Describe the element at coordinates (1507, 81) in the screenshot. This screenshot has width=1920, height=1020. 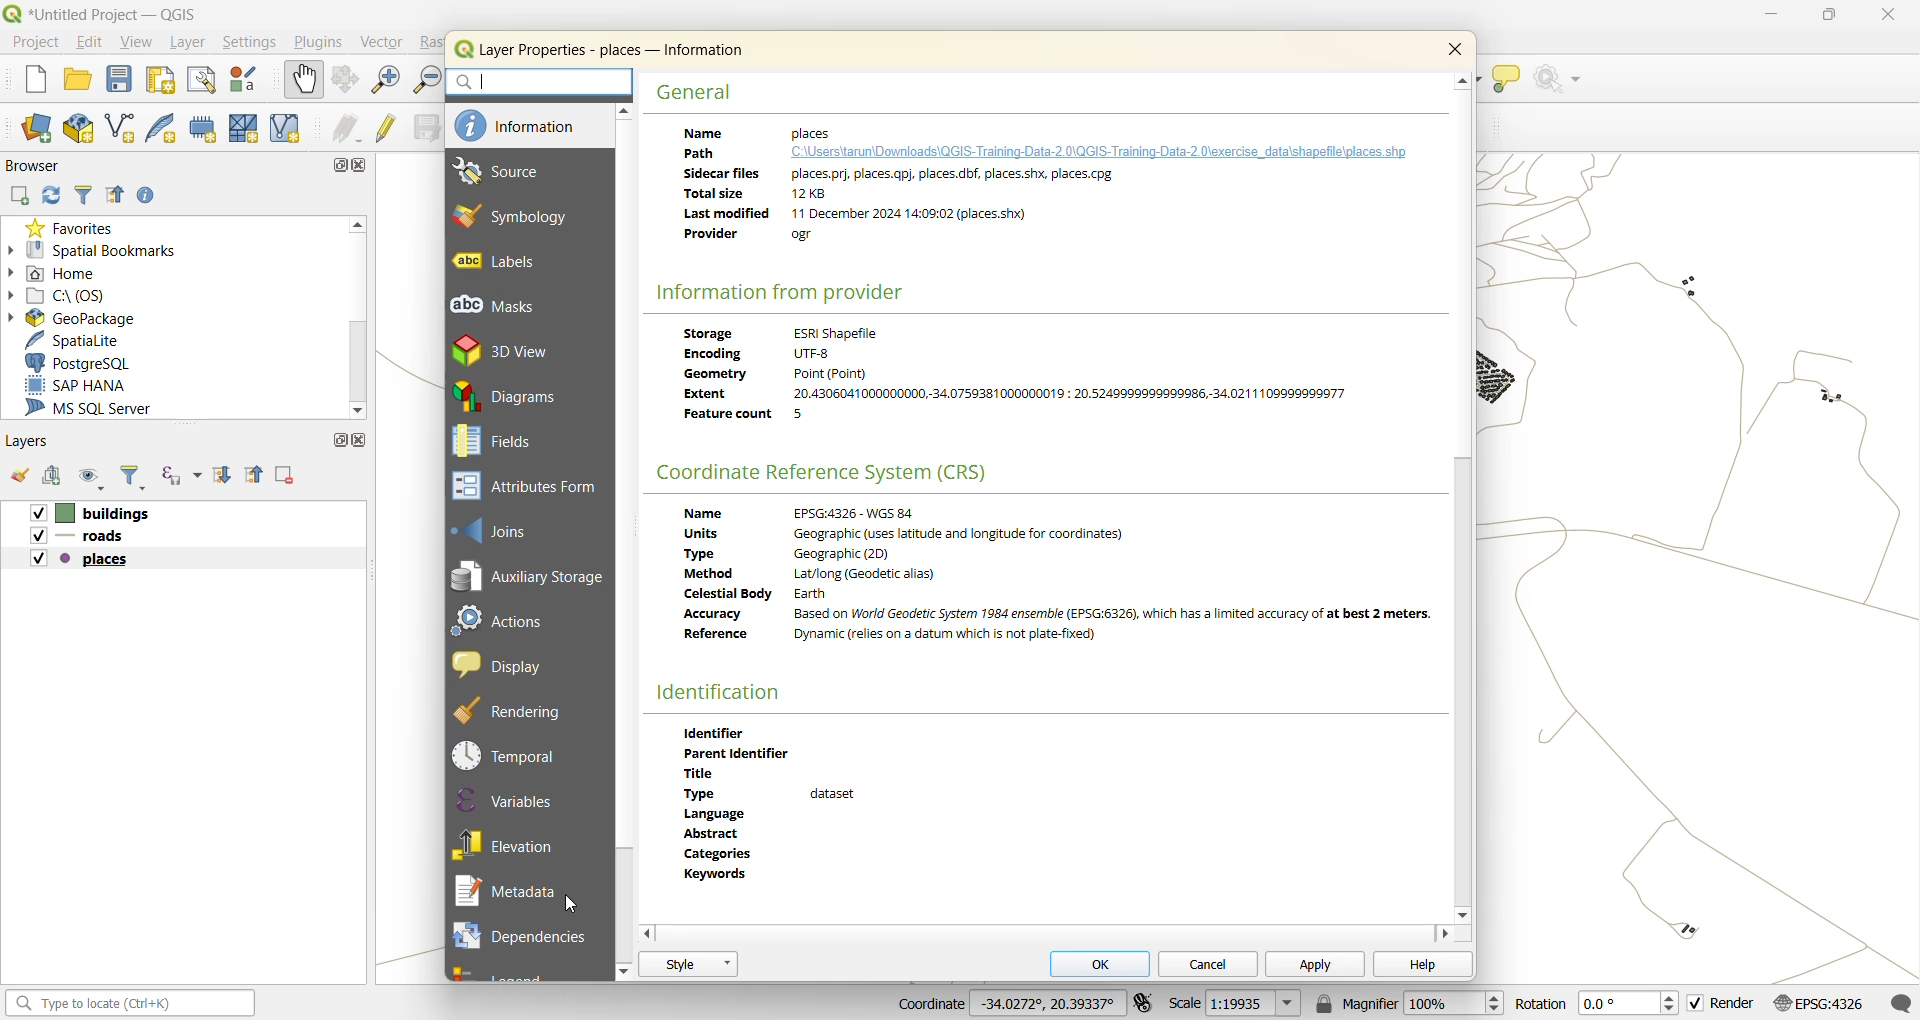
I see `show tips` at that location.